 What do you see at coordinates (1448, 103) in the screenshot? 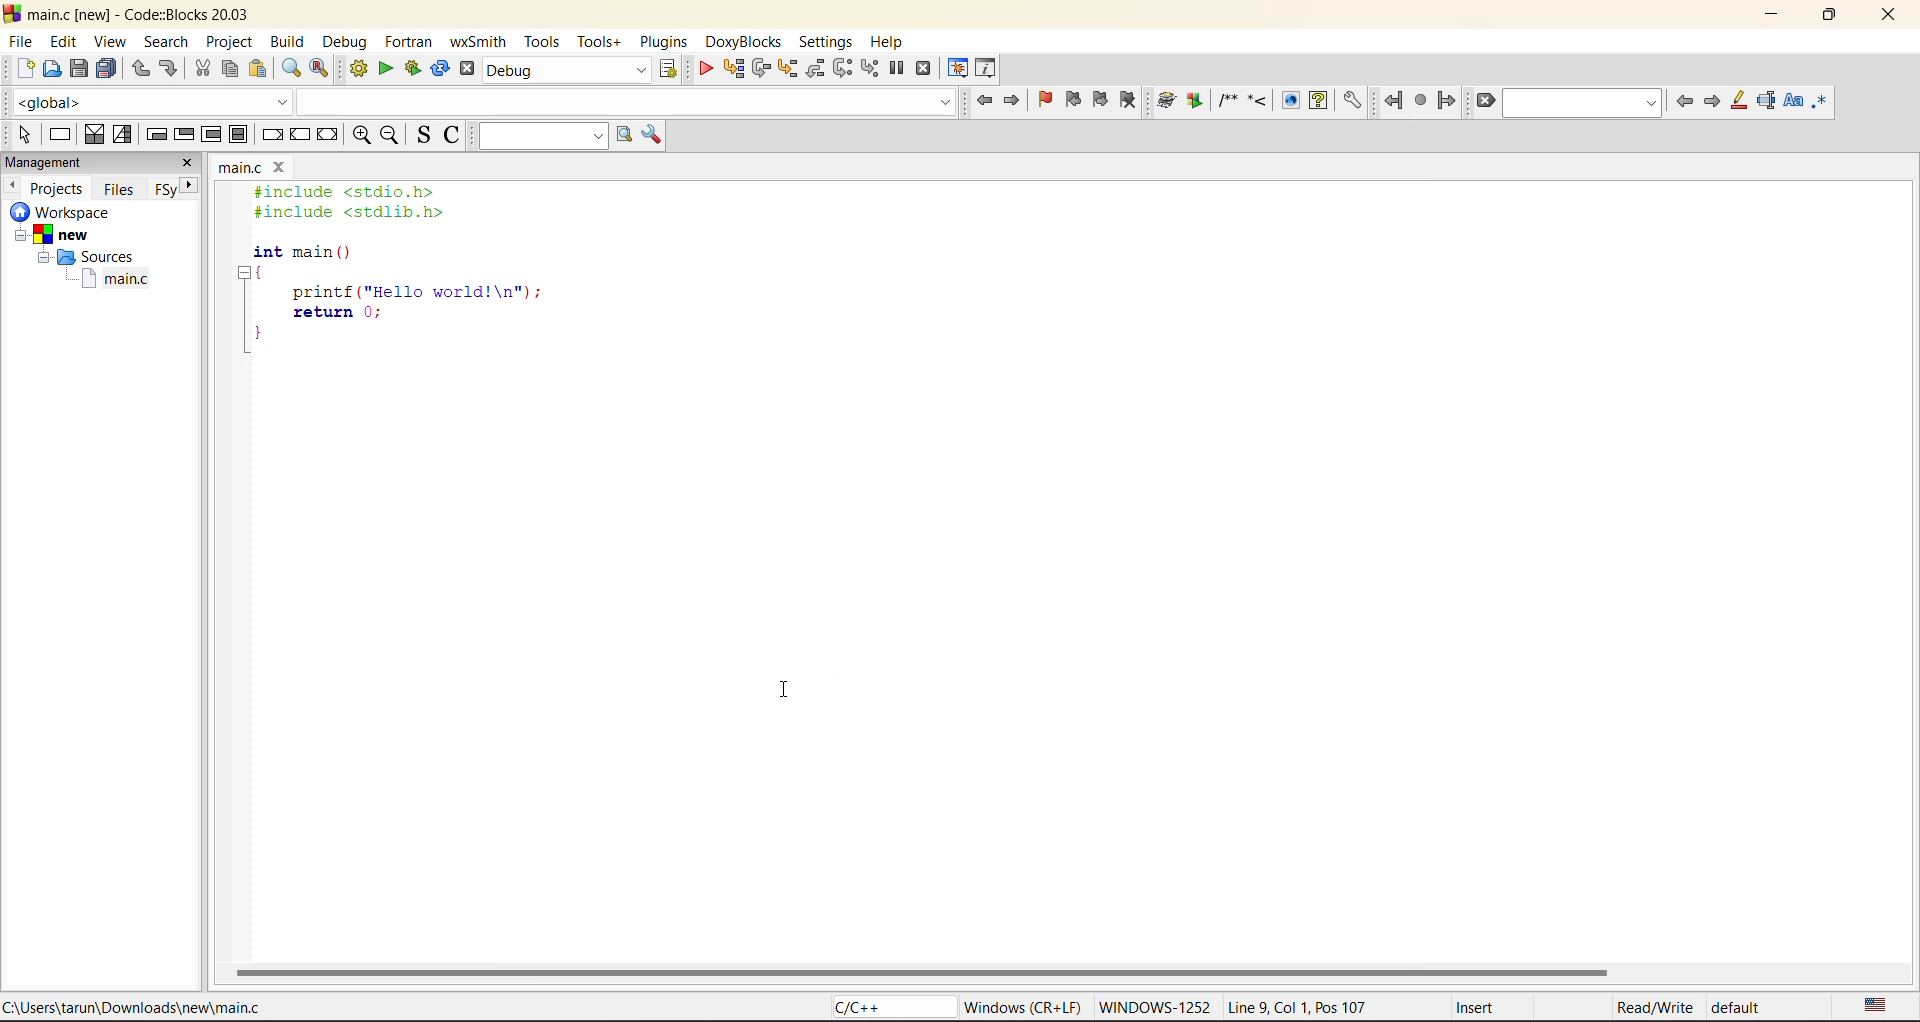
I see `jump forward` at bounding box center [1448, 103].